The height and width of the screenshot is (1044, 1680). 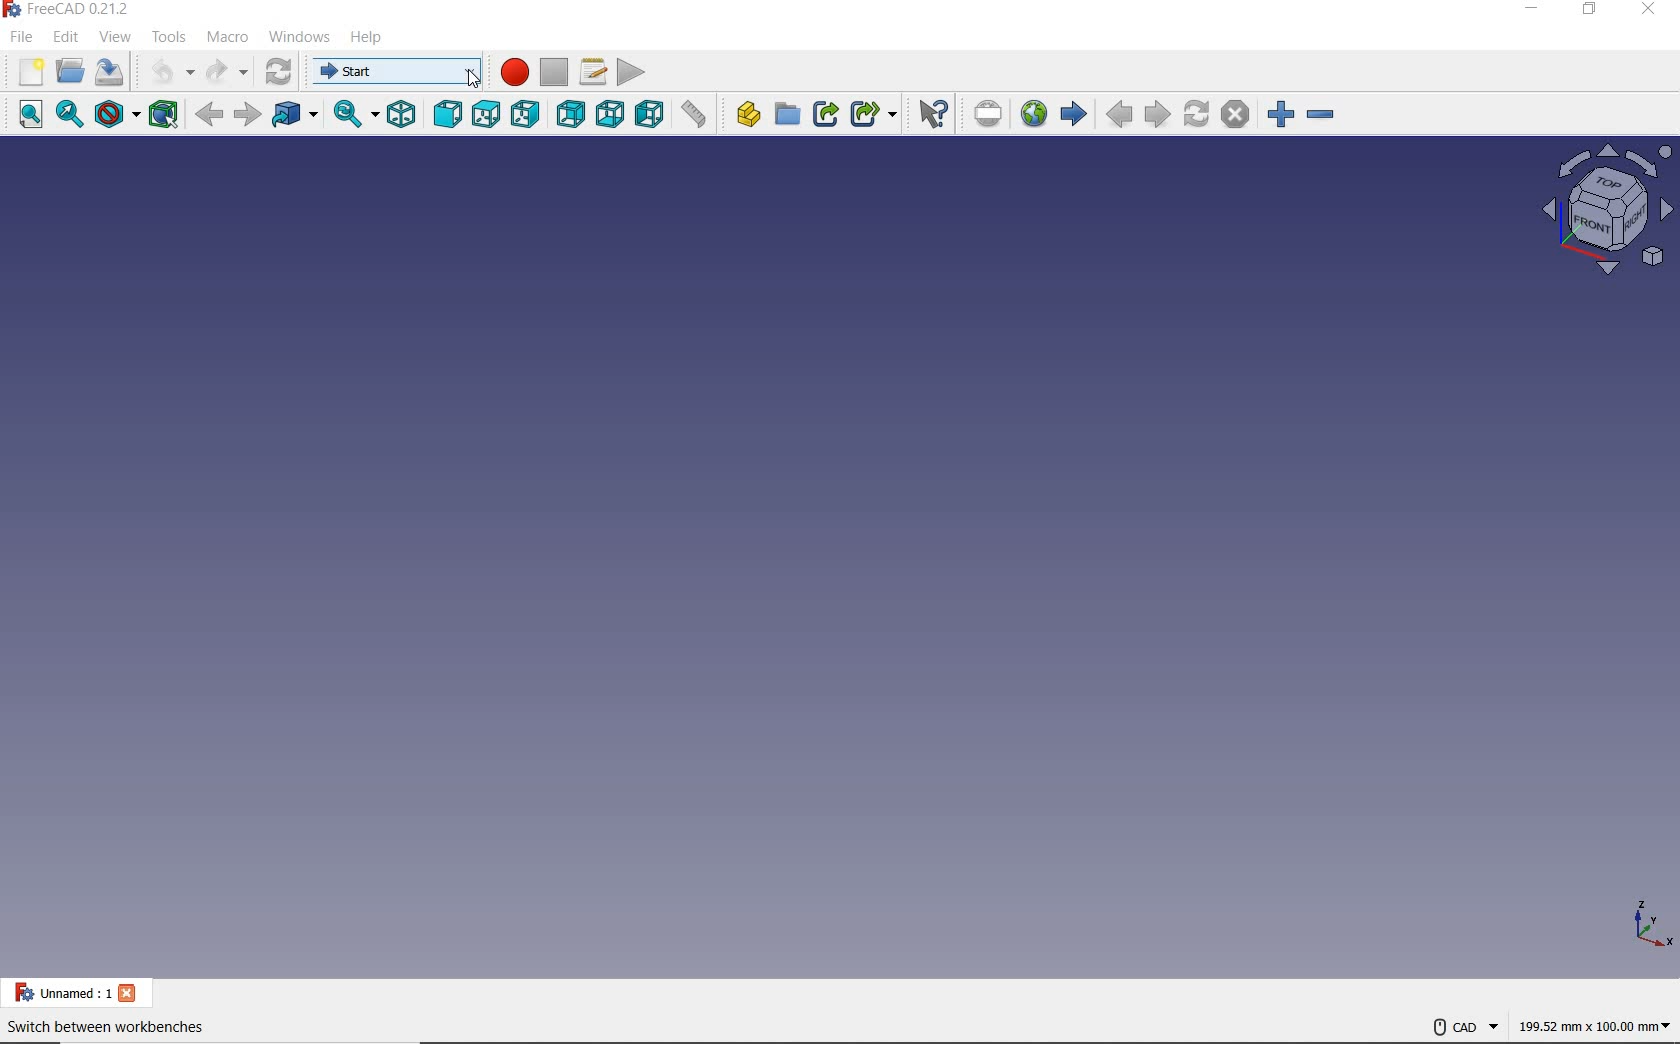 I want to click on OPEN, so click(x=71, y=71).